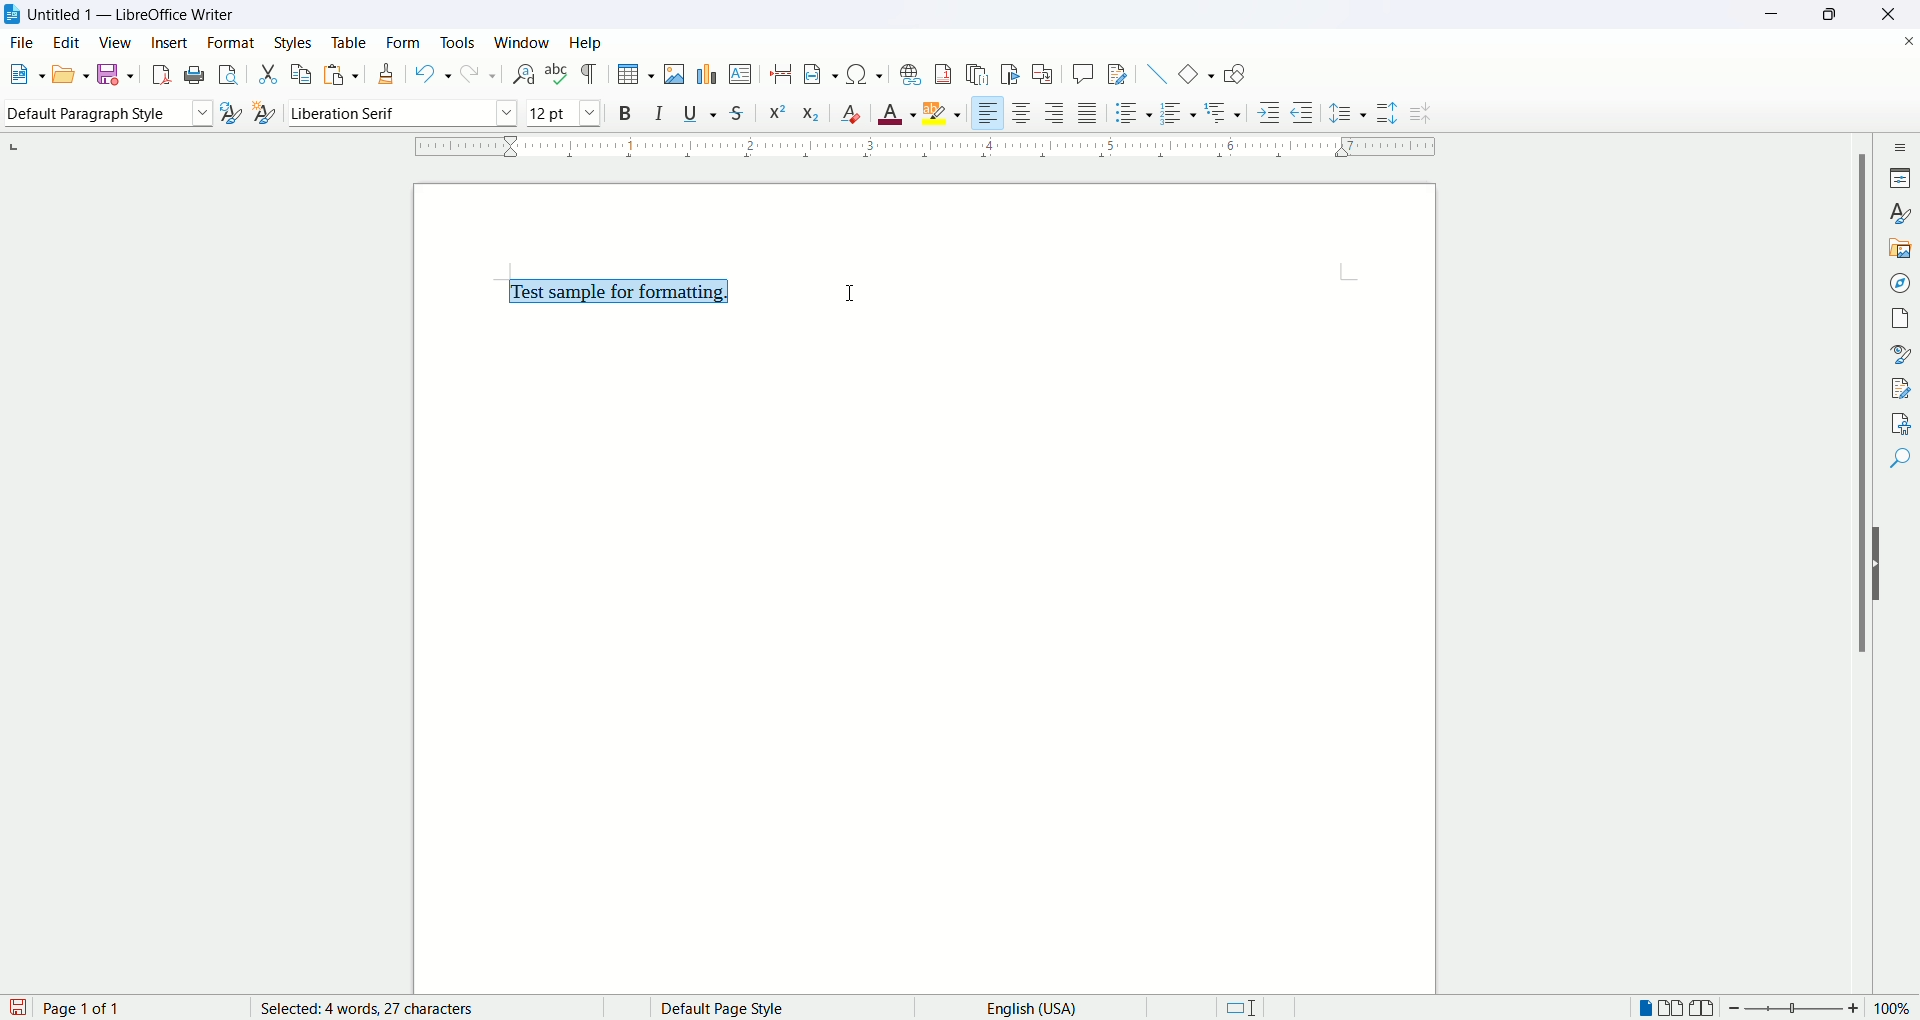 The height and width of the screenshot is (1020, 1920). What do you see at coordinates (1900, 211) in the screenshot?
I see `style` at bounding box center [1900, 211].